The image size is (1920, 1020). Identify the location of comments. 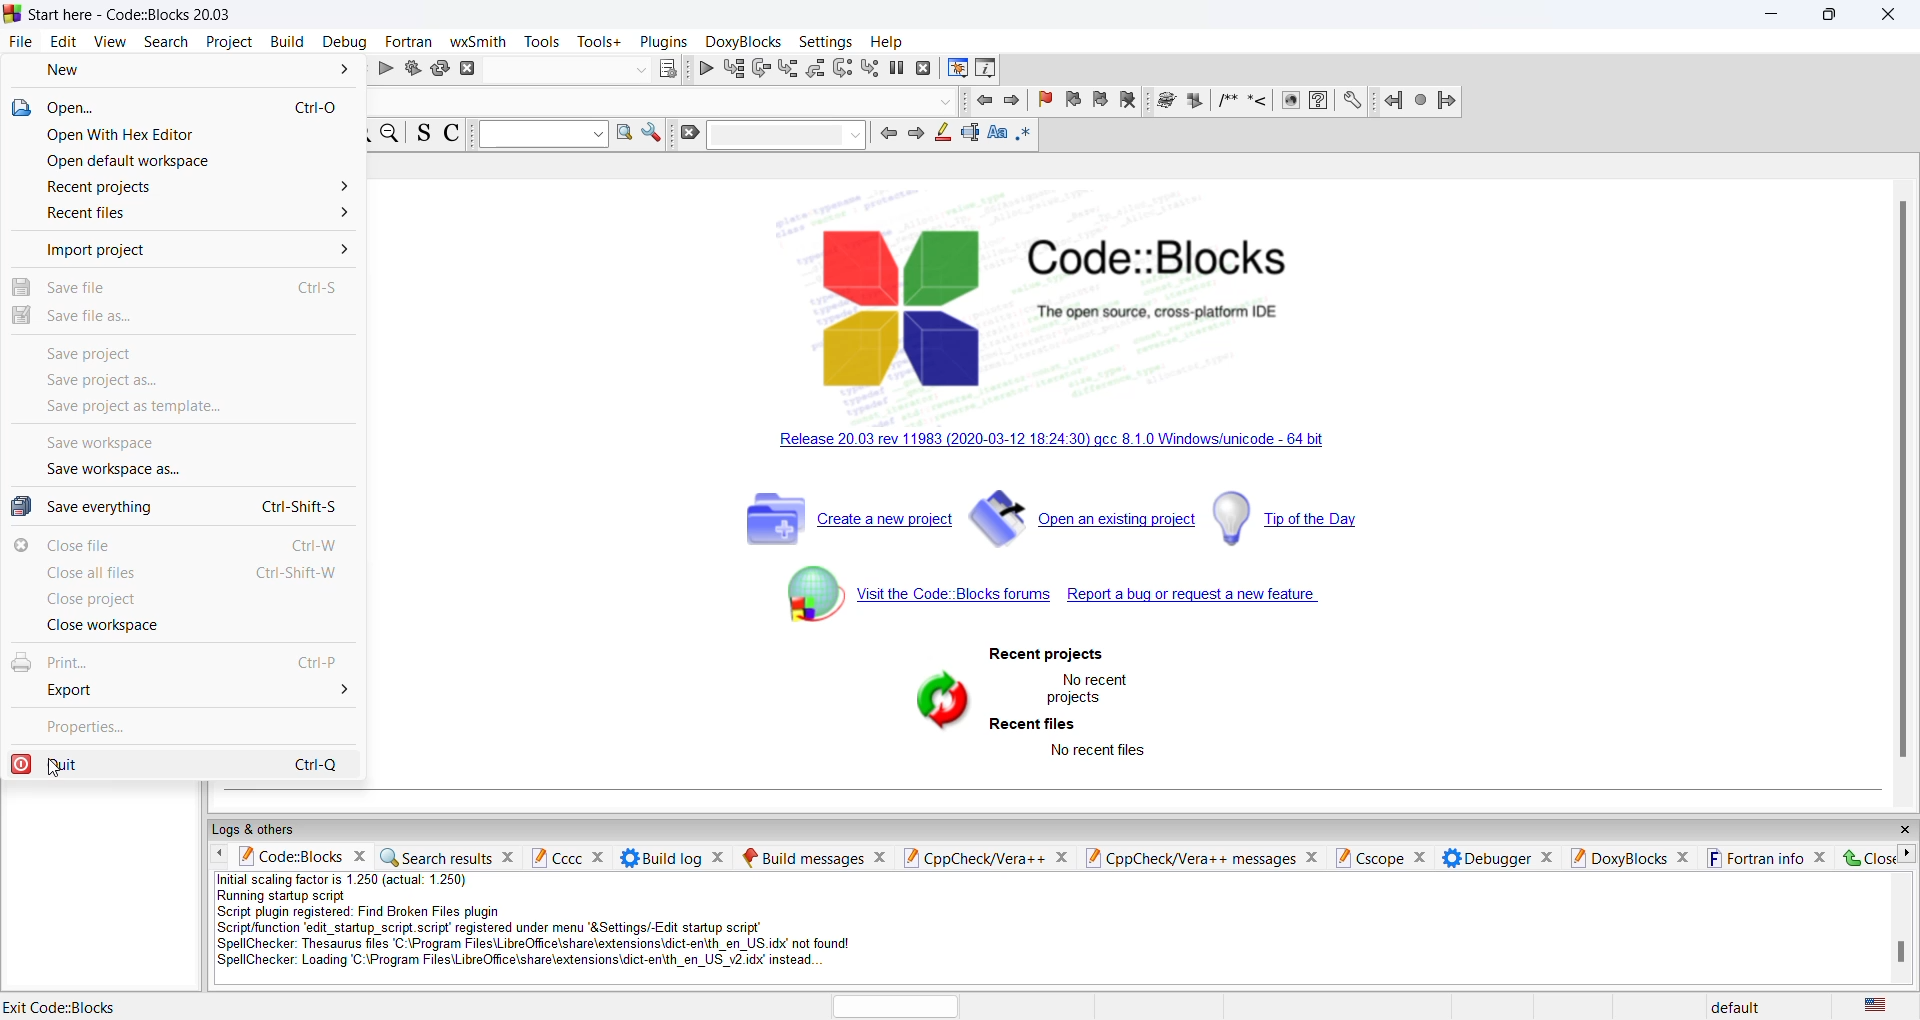
(1226, 100).